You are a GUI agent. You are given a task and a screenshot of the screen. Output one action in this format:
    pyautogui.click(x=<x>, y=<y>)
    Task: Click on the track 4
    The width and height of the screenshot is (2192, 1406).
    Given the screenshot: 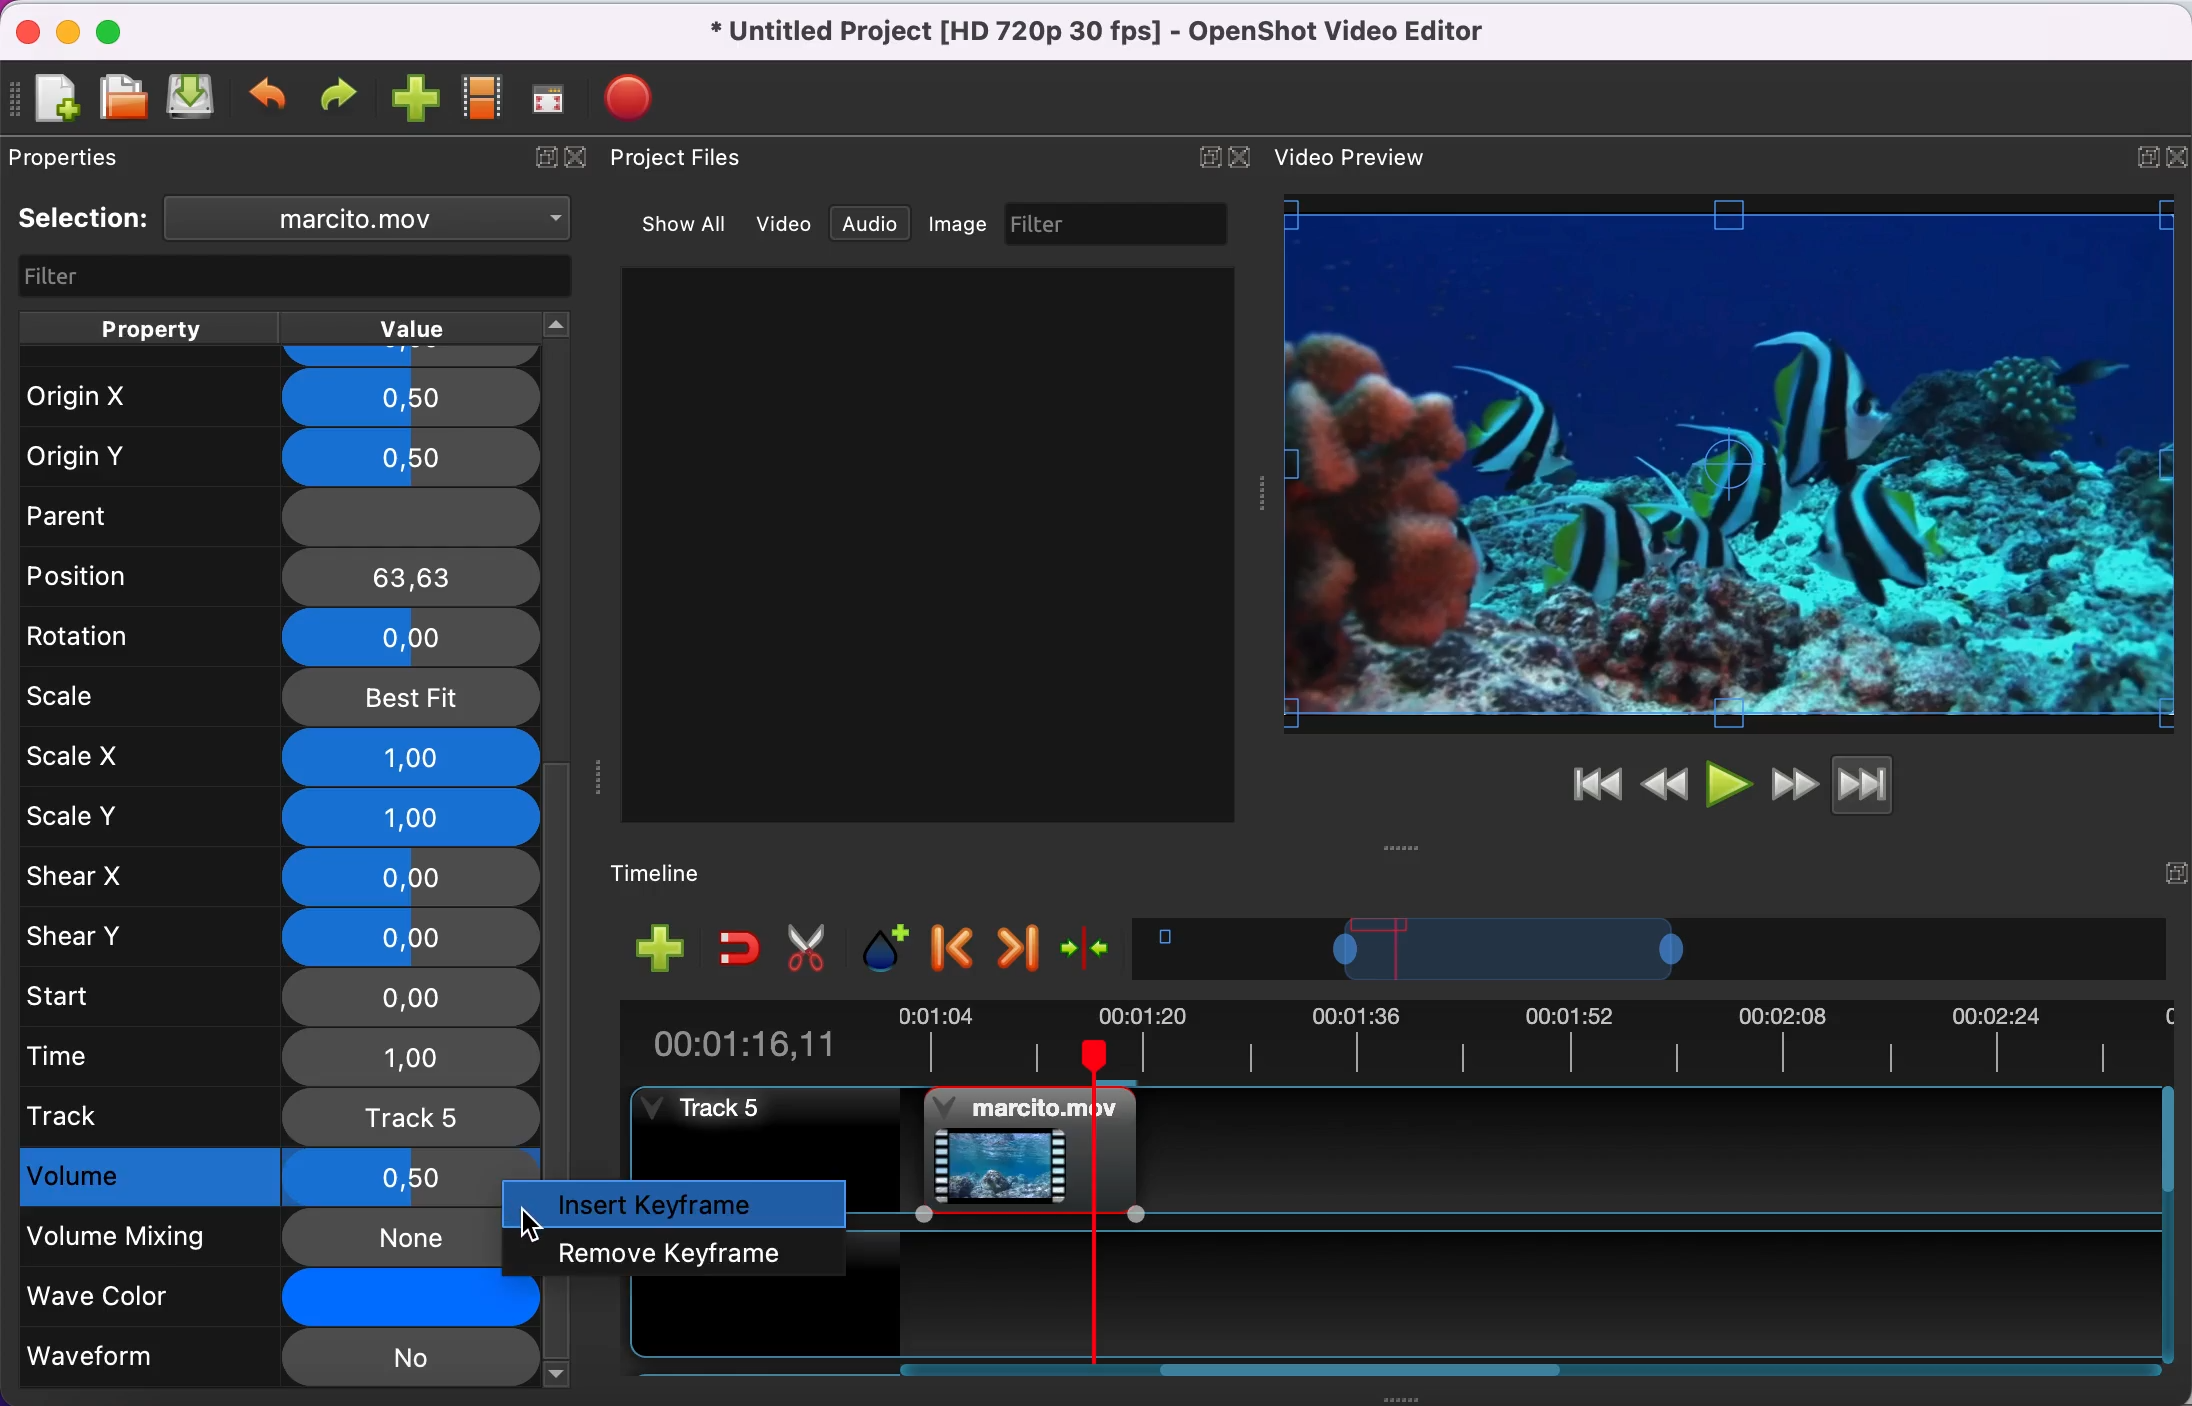 What is the action you would take?
    pyautogui.click(x=1517, y=1285)
    